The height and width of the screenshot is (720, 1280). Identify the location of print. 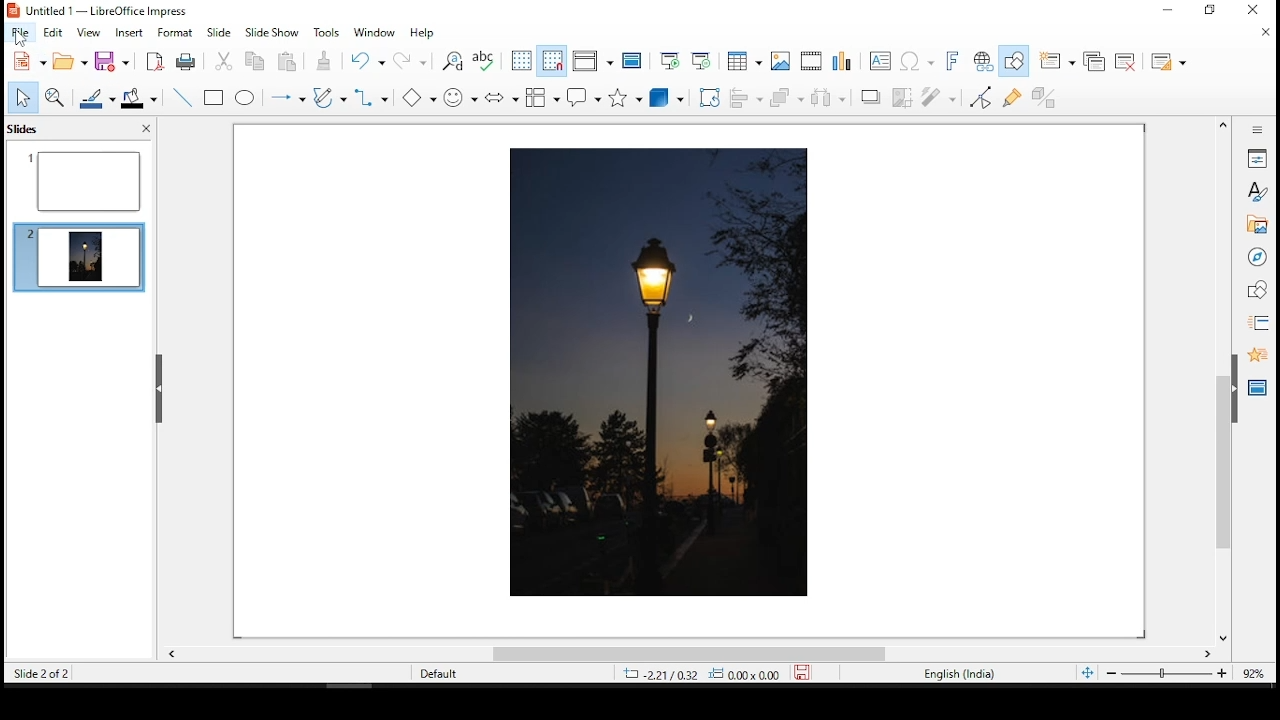
(186, 62).